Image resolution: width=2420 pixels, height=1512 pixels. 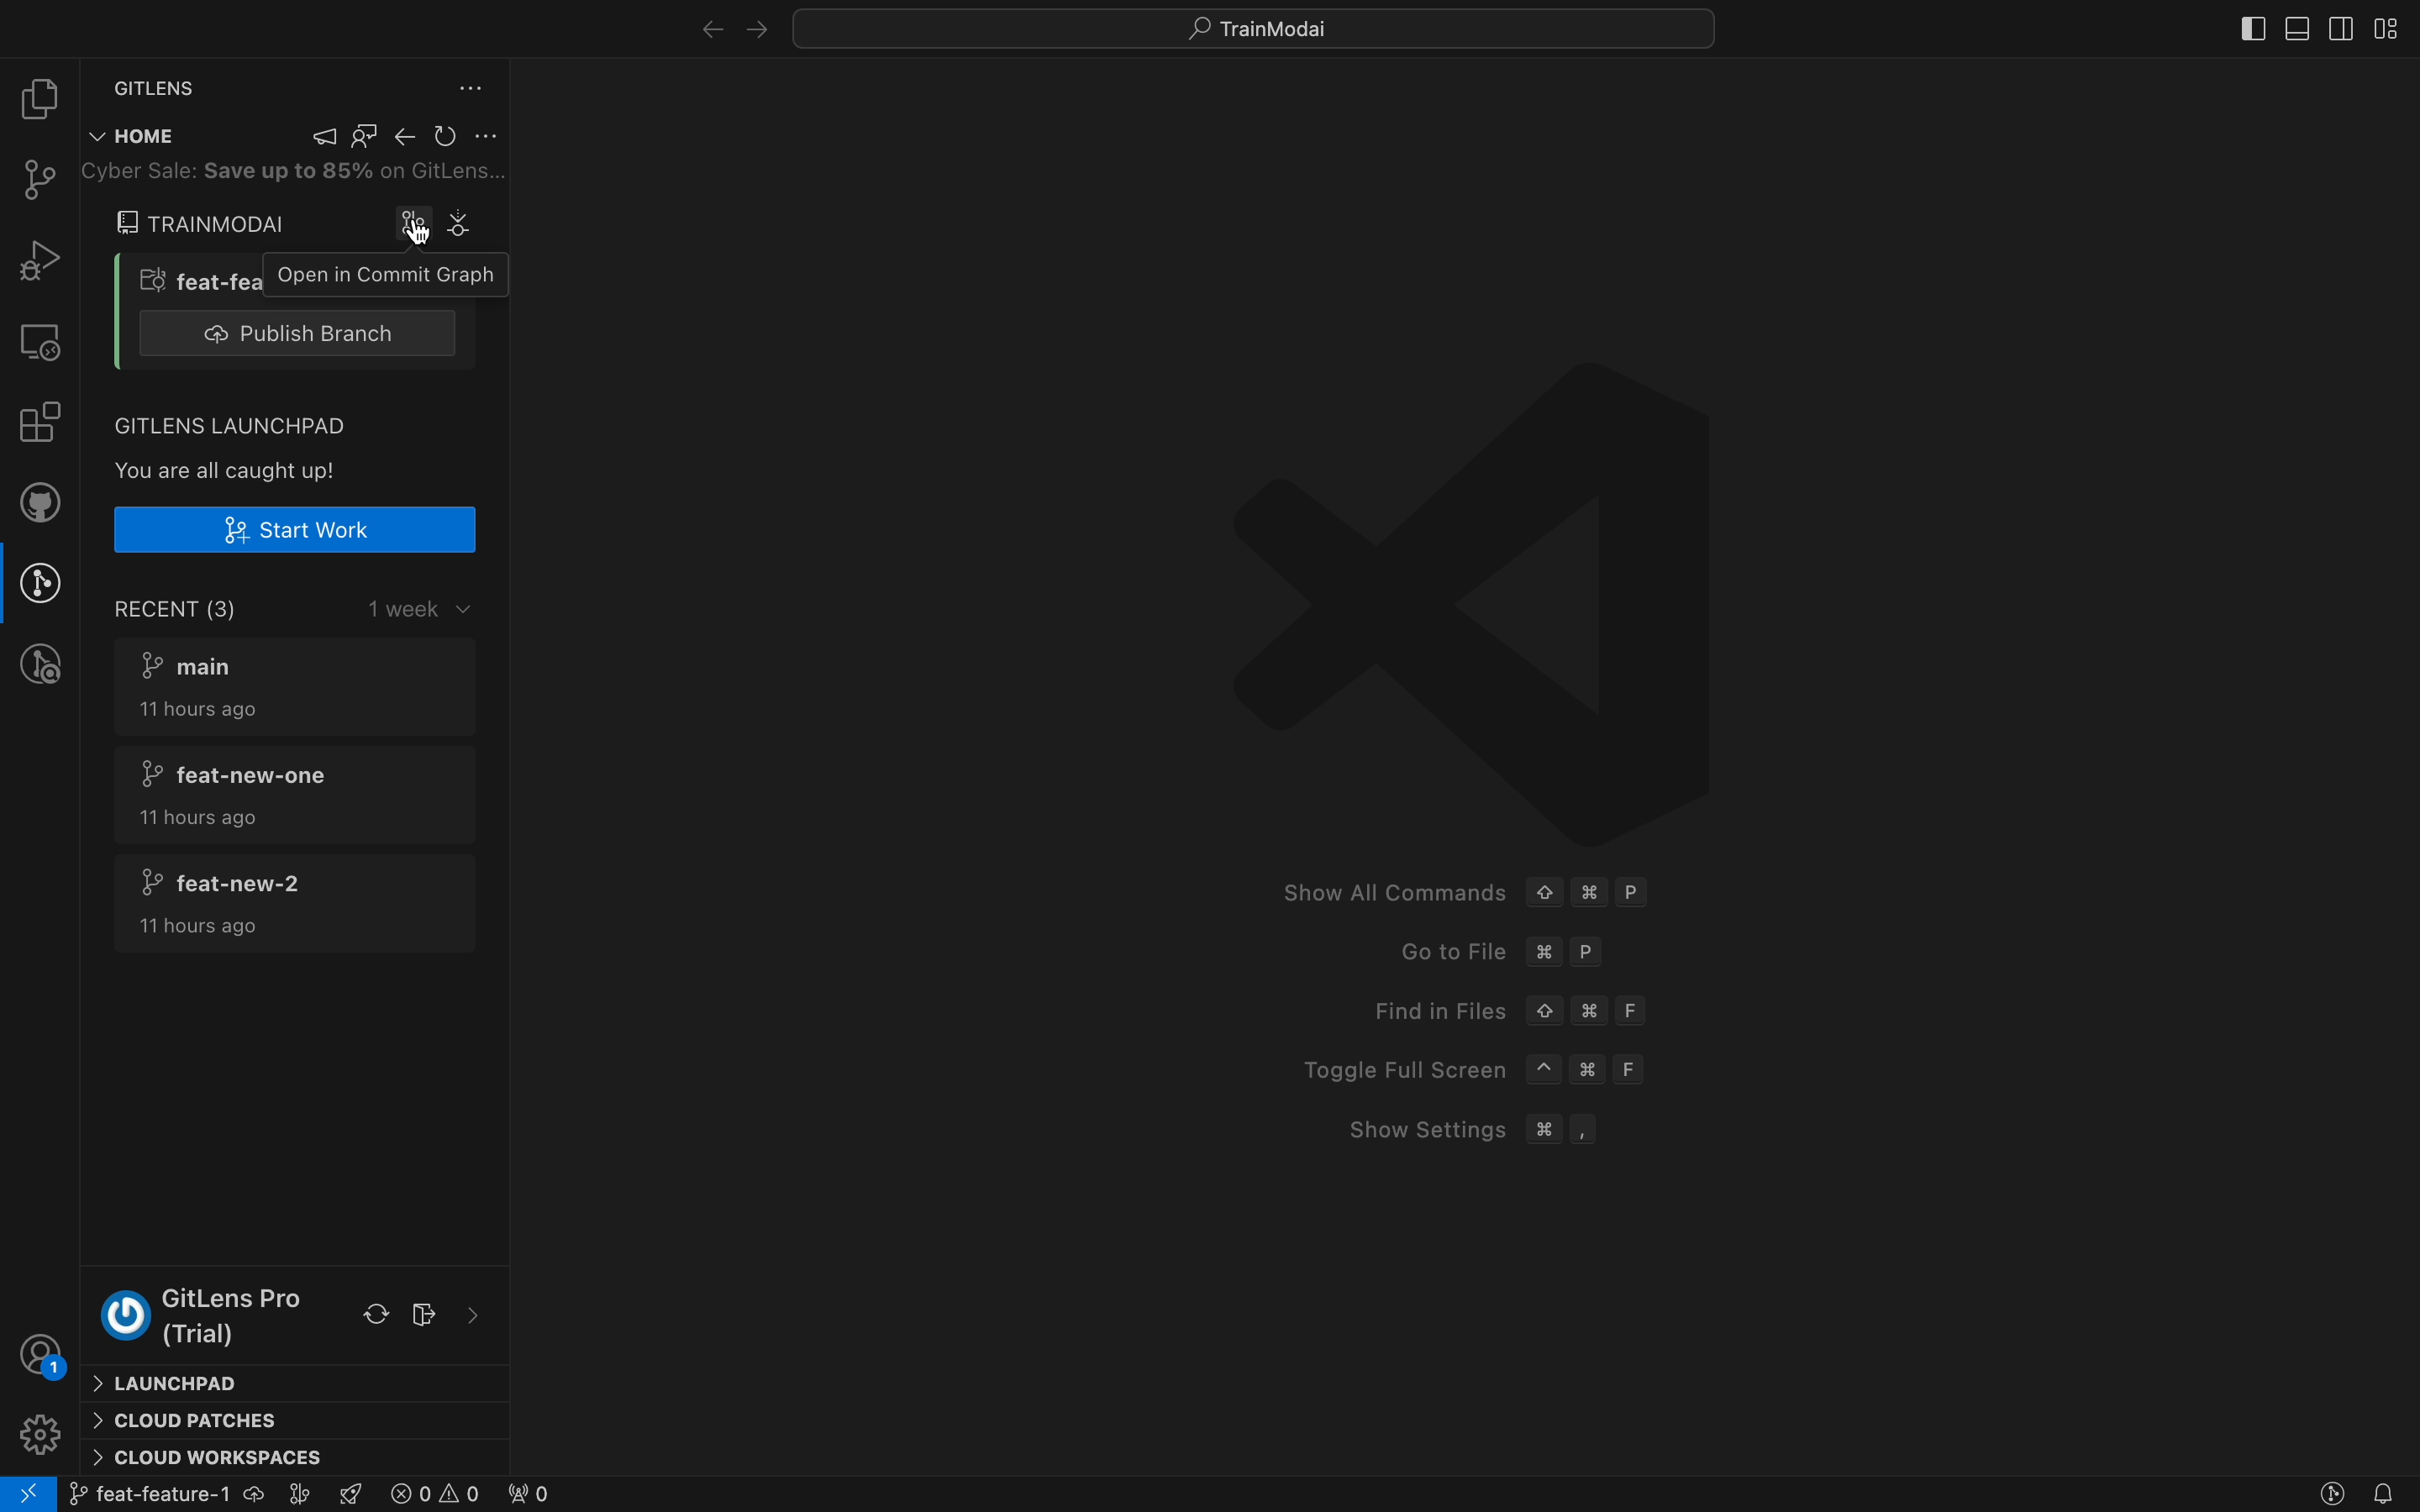 I want to click on Recent, so click(x=309, y=607).